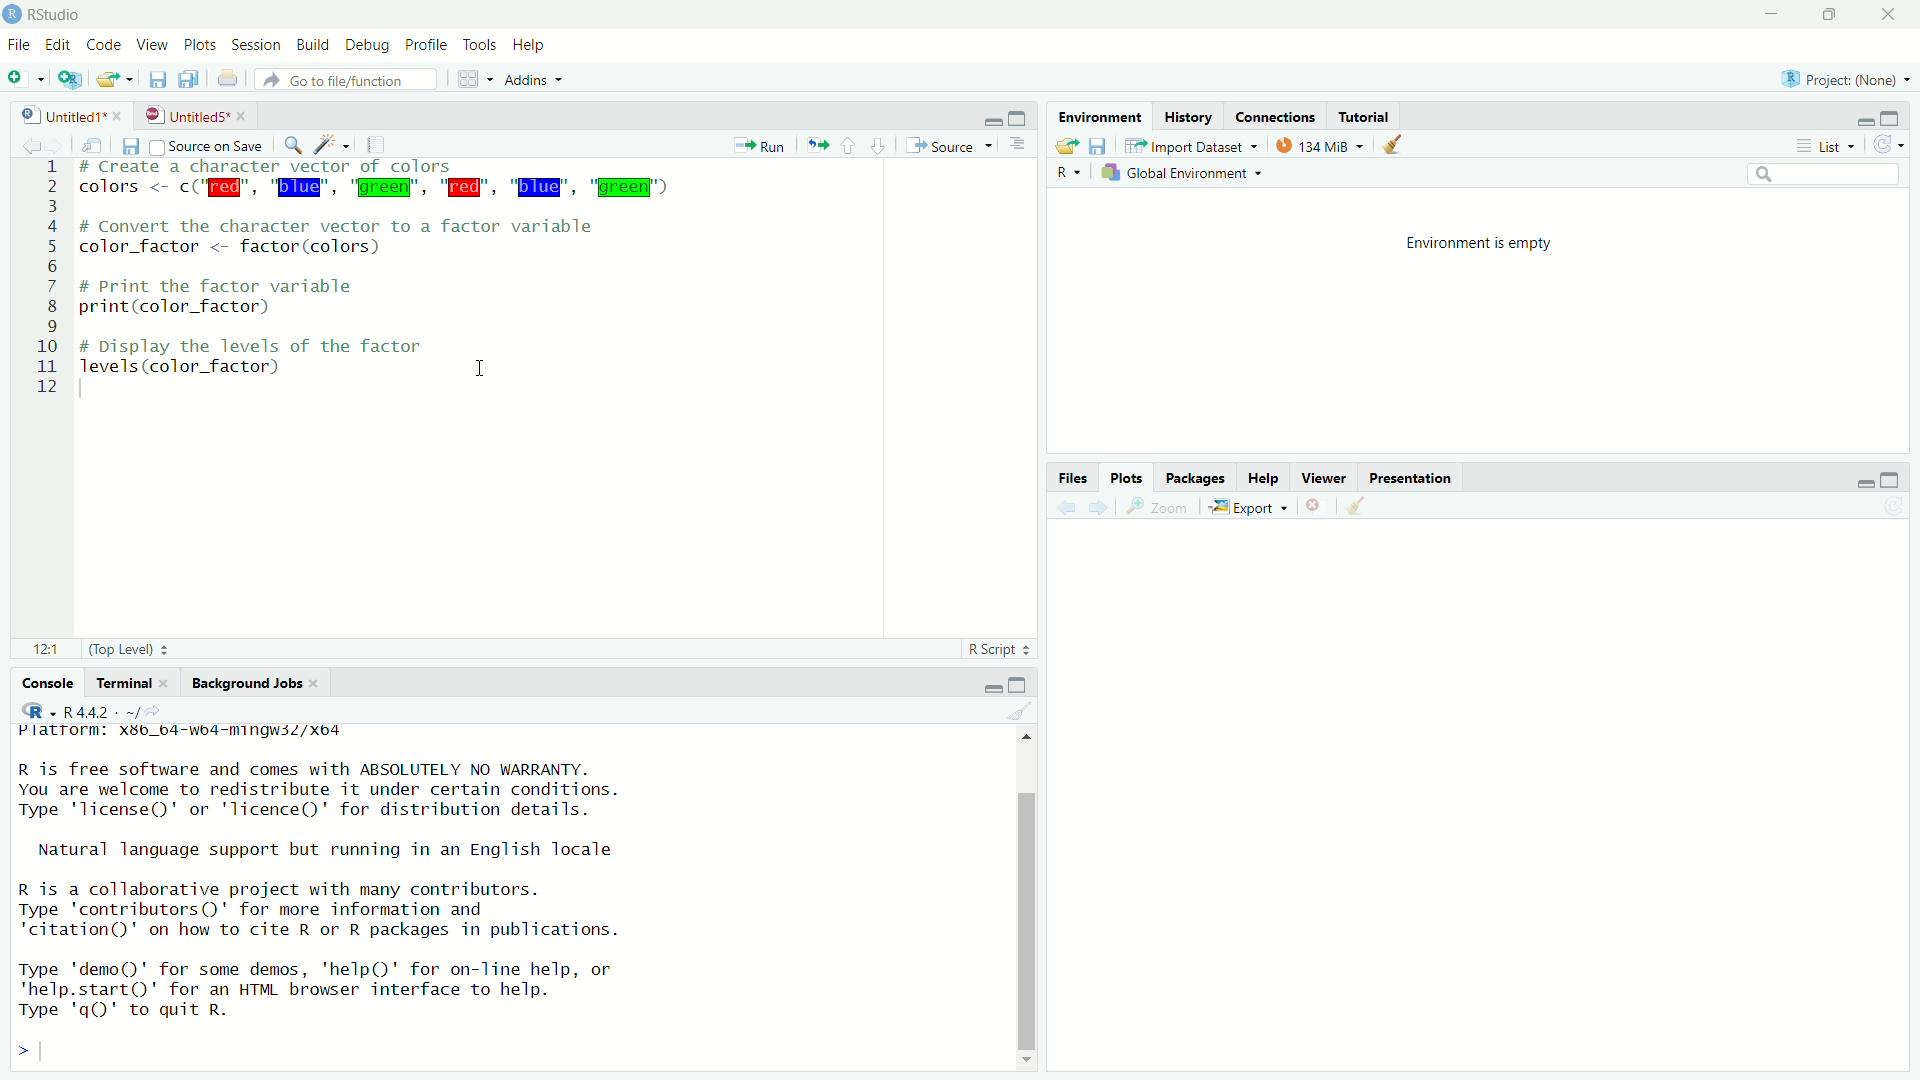 This screenshot has height=1080, width=1920. What do you see at coordinates (381, 145) in the screenshot?
I see `compile report` at bounding box center [381, 145].